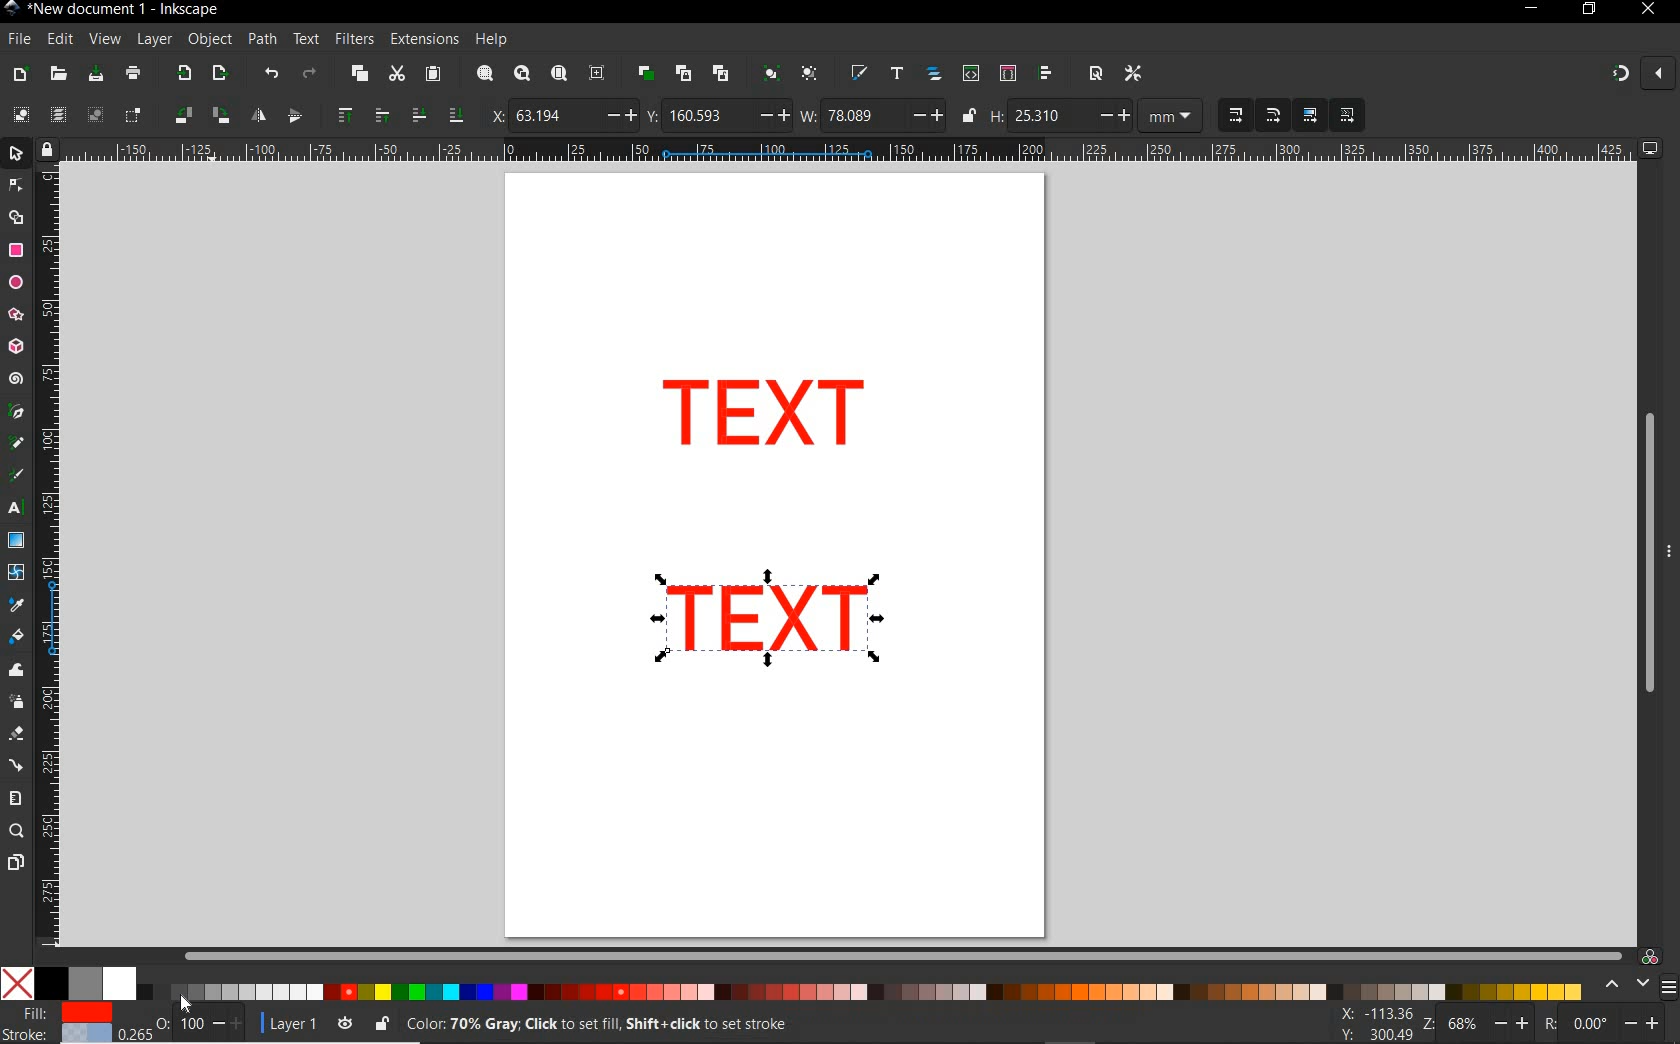 This screenshot has width=1680, height=1044. I want to click on ruler, so click(51, 561).